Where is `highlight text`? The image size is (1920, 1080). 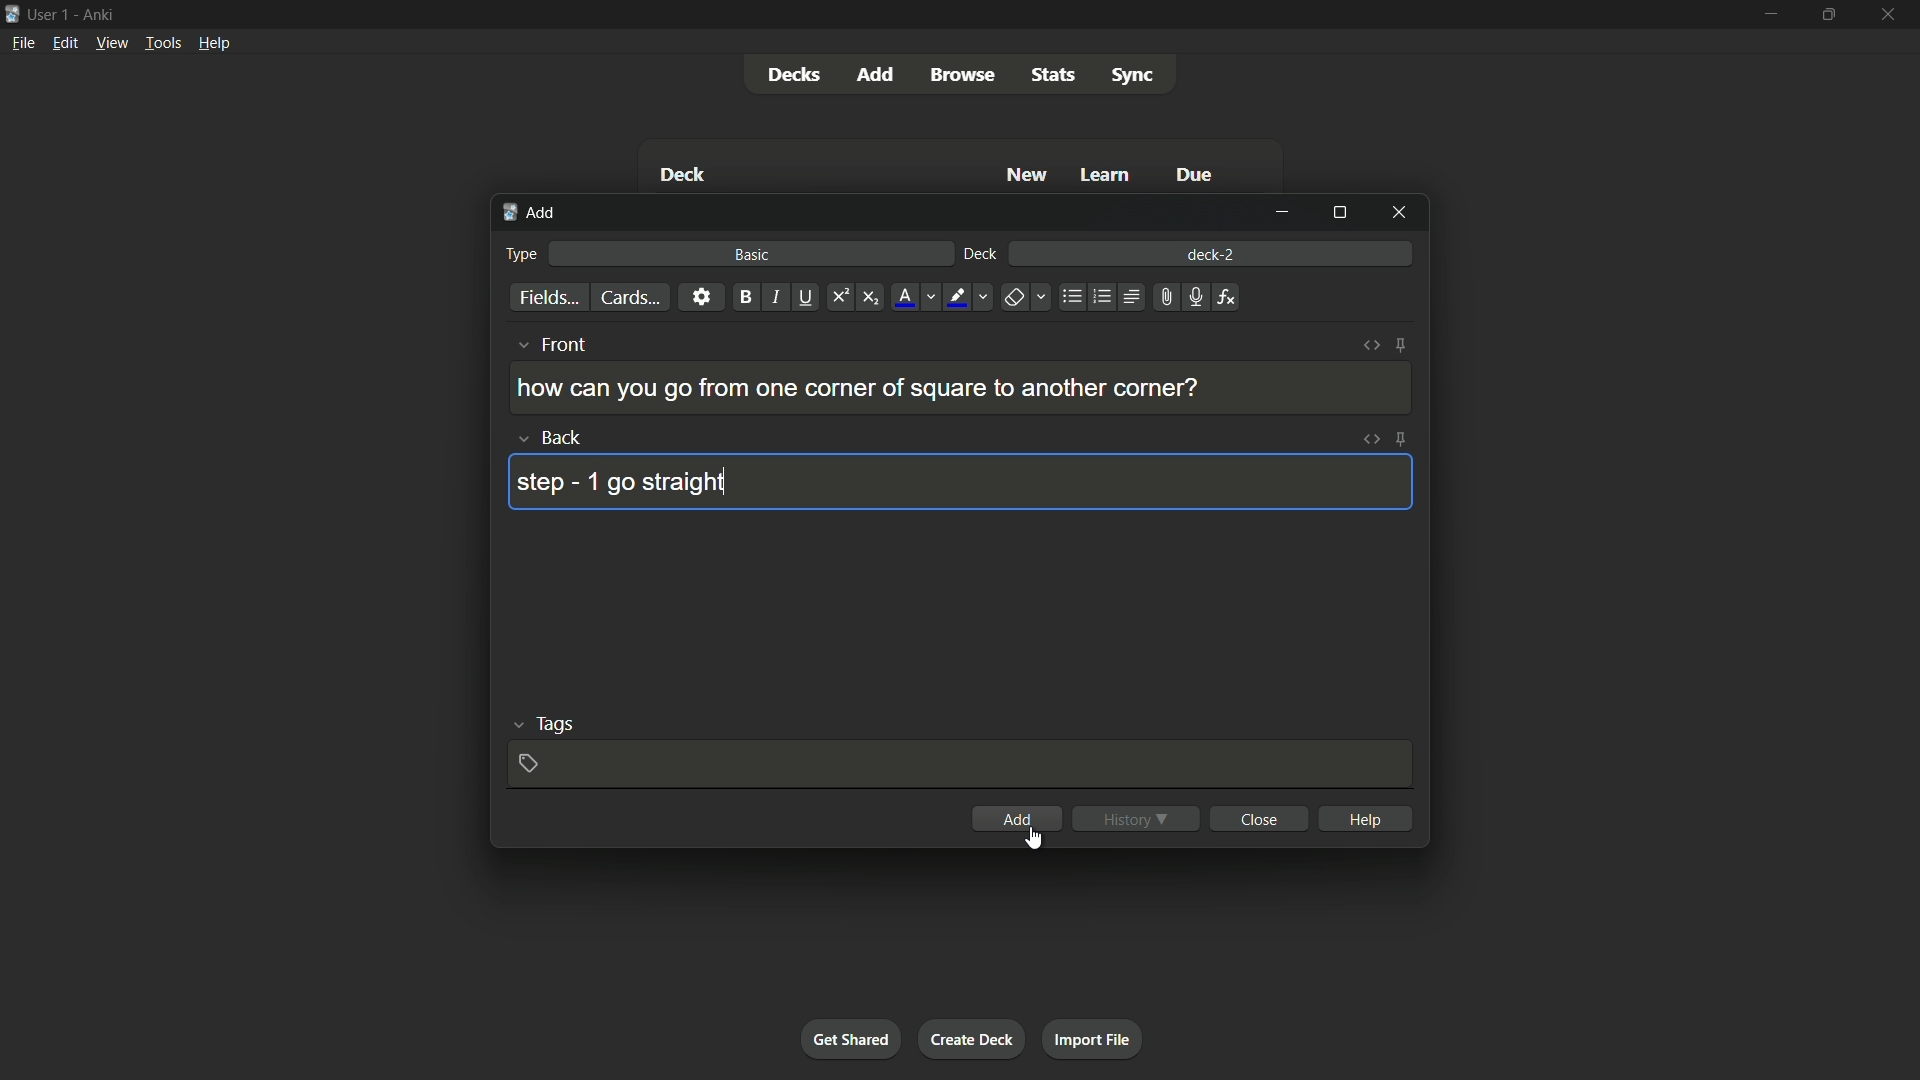
highlight text is located at coordinates (969, 298).